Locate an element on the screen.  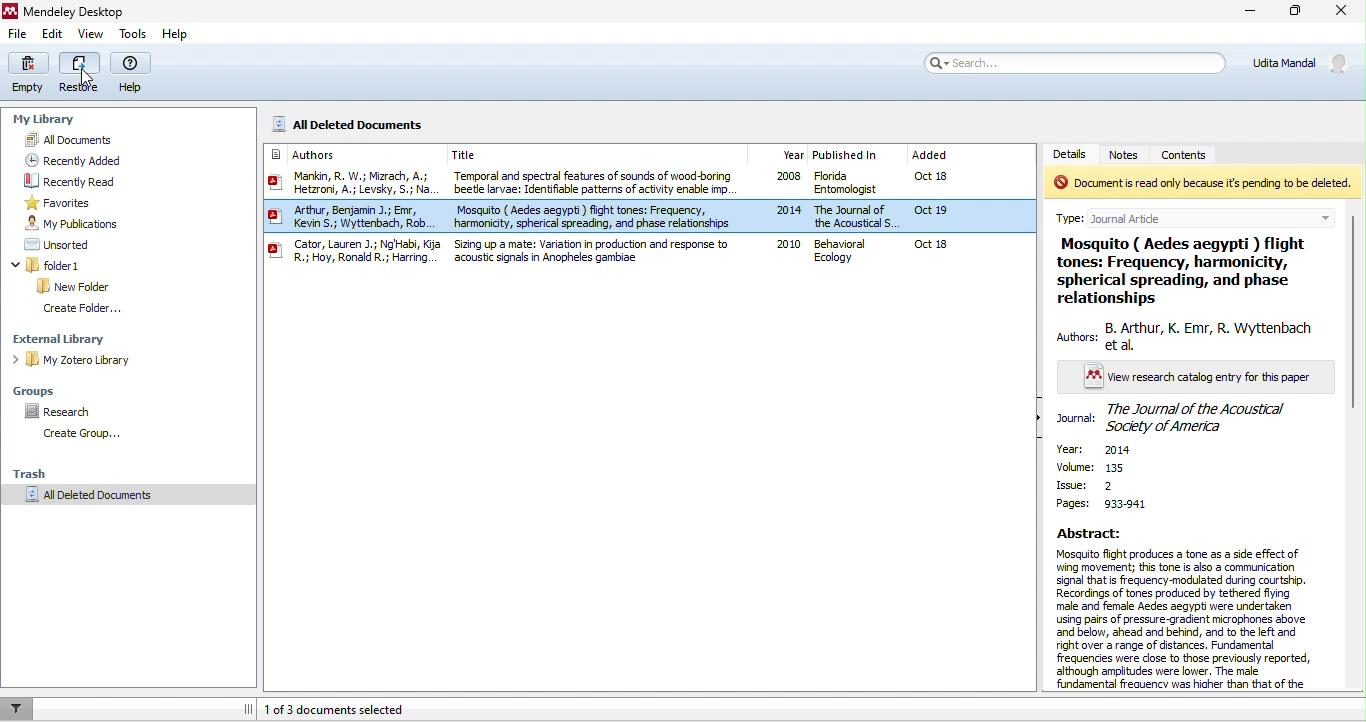
journal name is located at coordinates (1178, 418).